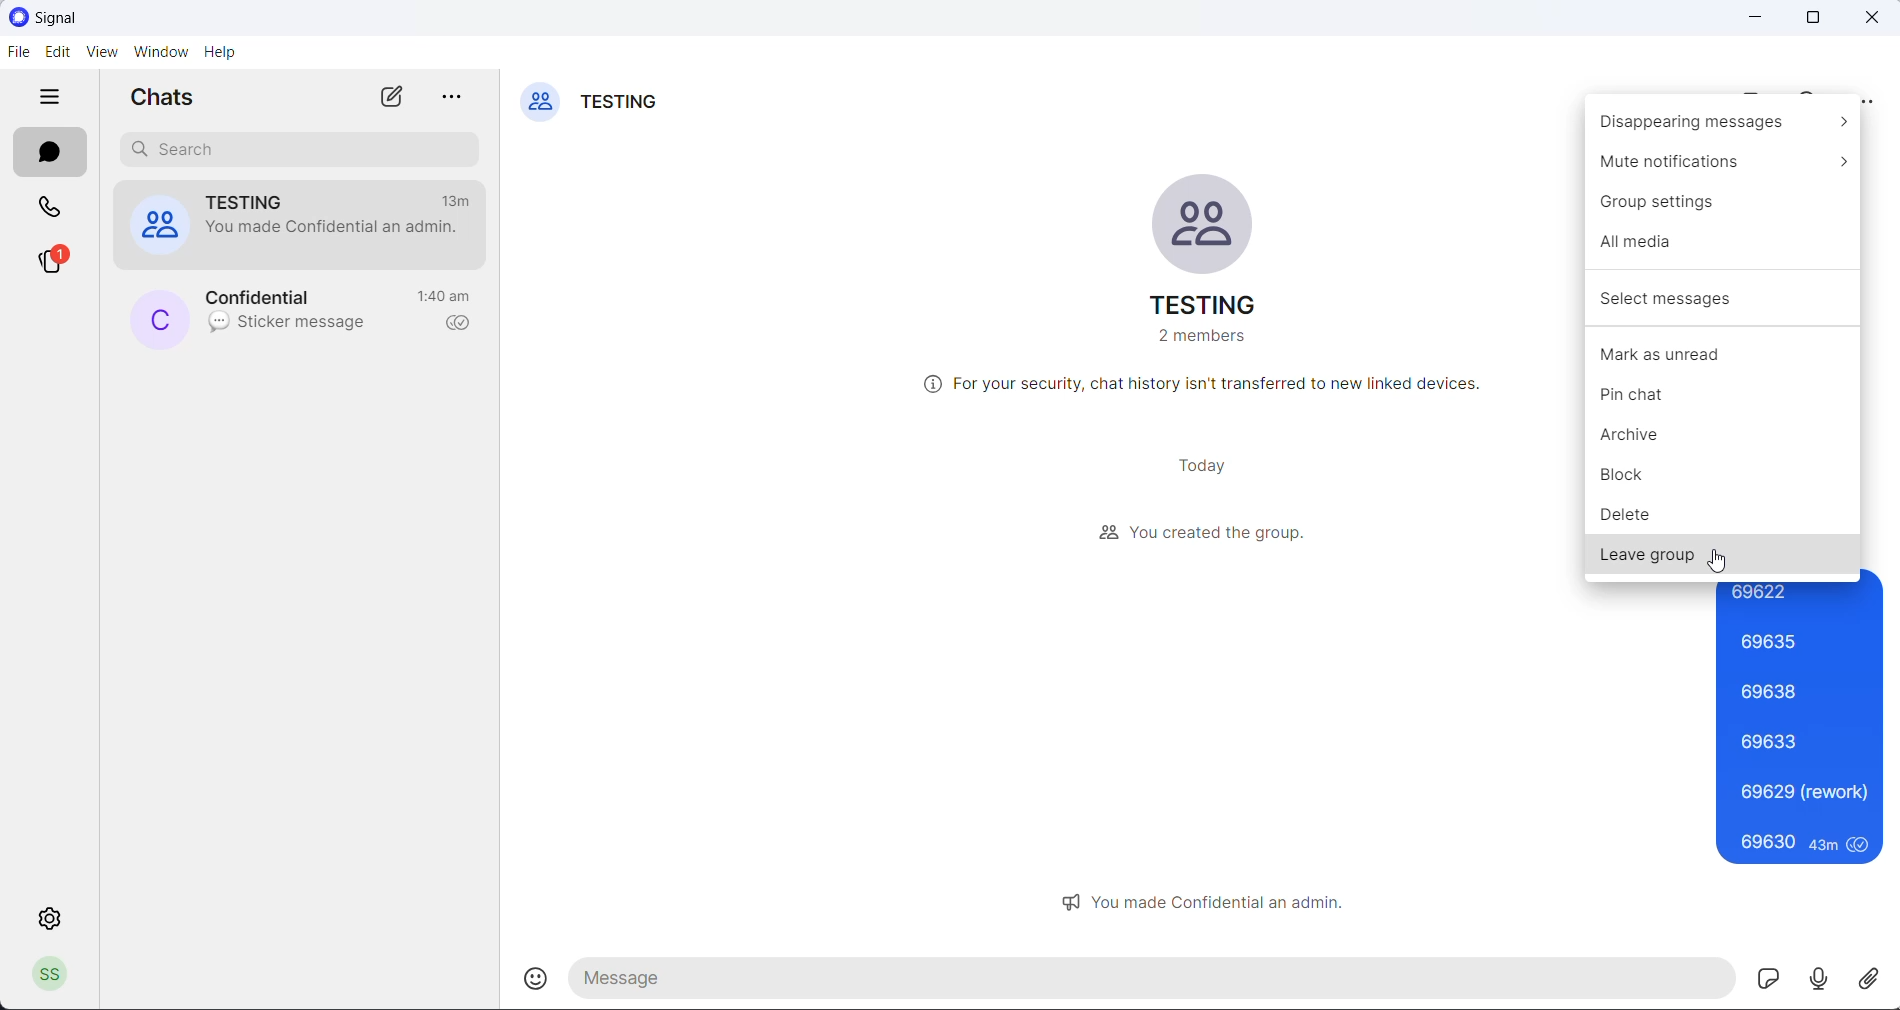 This screenshot has height=1010, width=1900. Describe the element at coordinates (1200, 340) in the screenshot. I see `total group members` at that location.